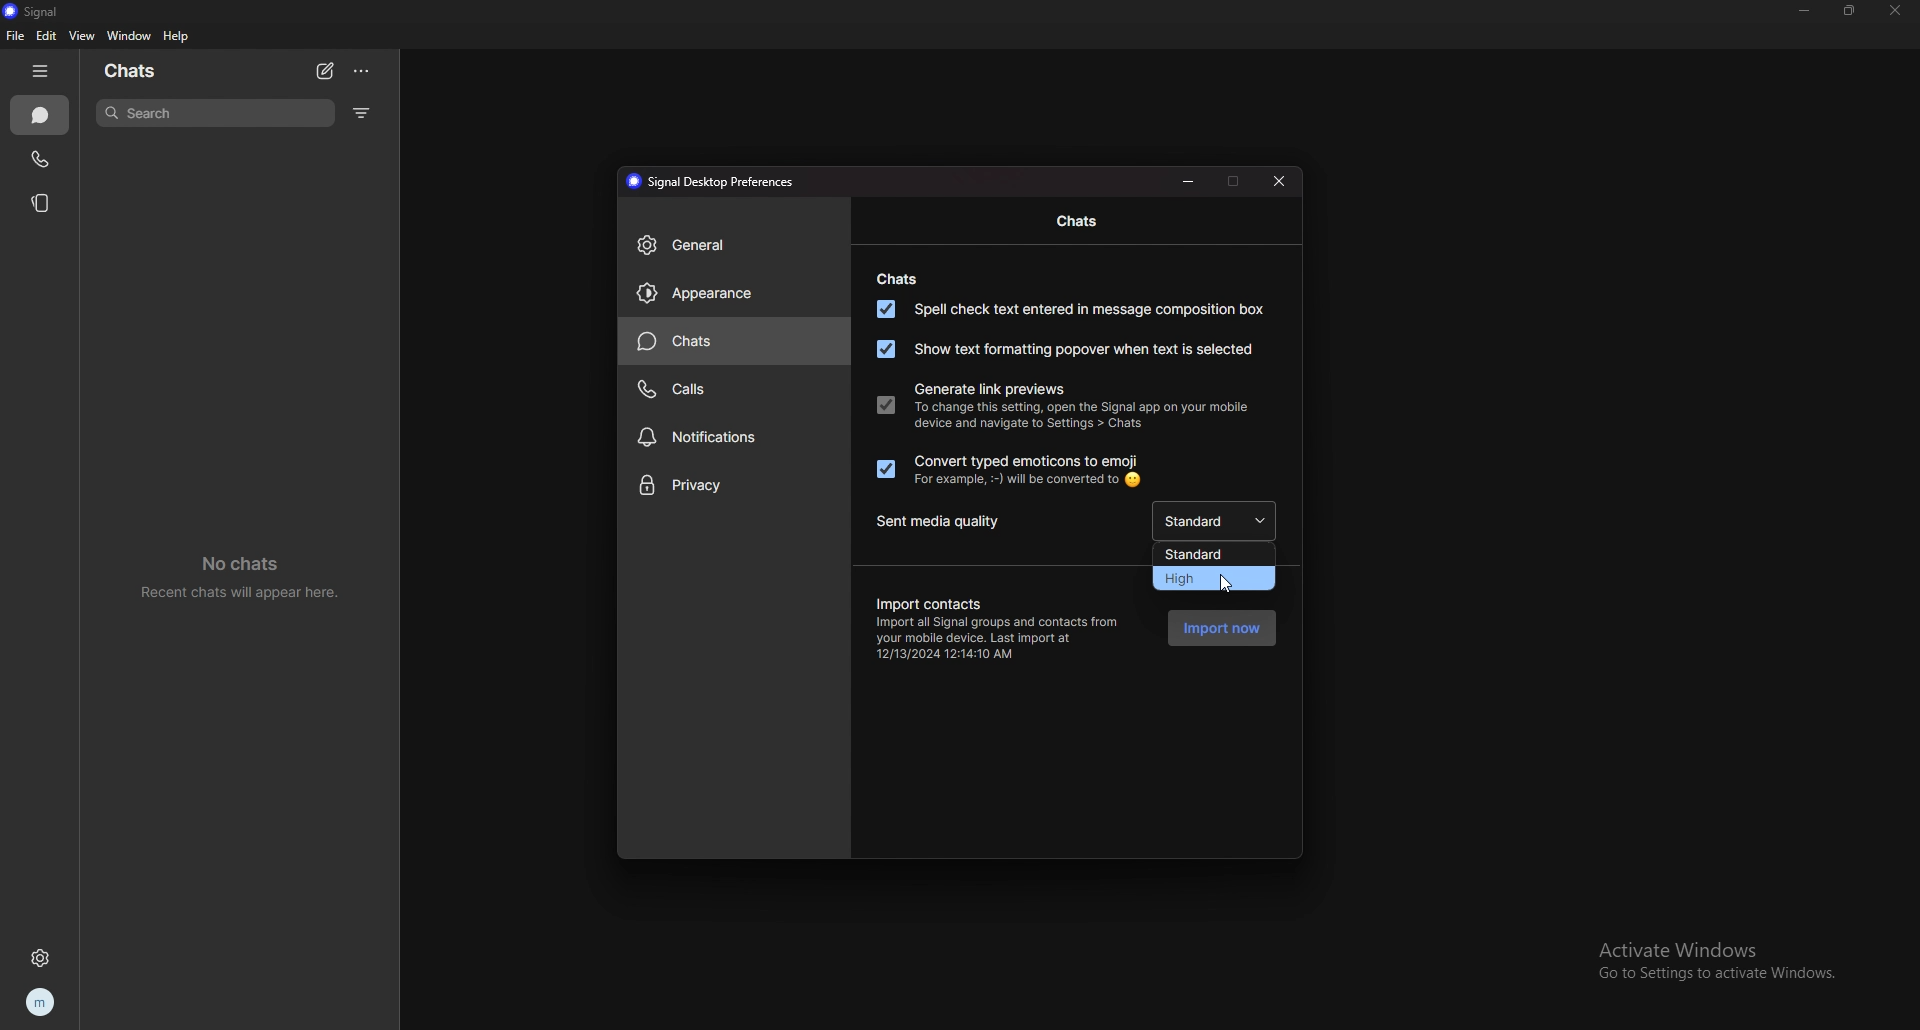 The height and width of the screenshot is (1030, 1920). I want to click on import contacts, so click(927, 601).